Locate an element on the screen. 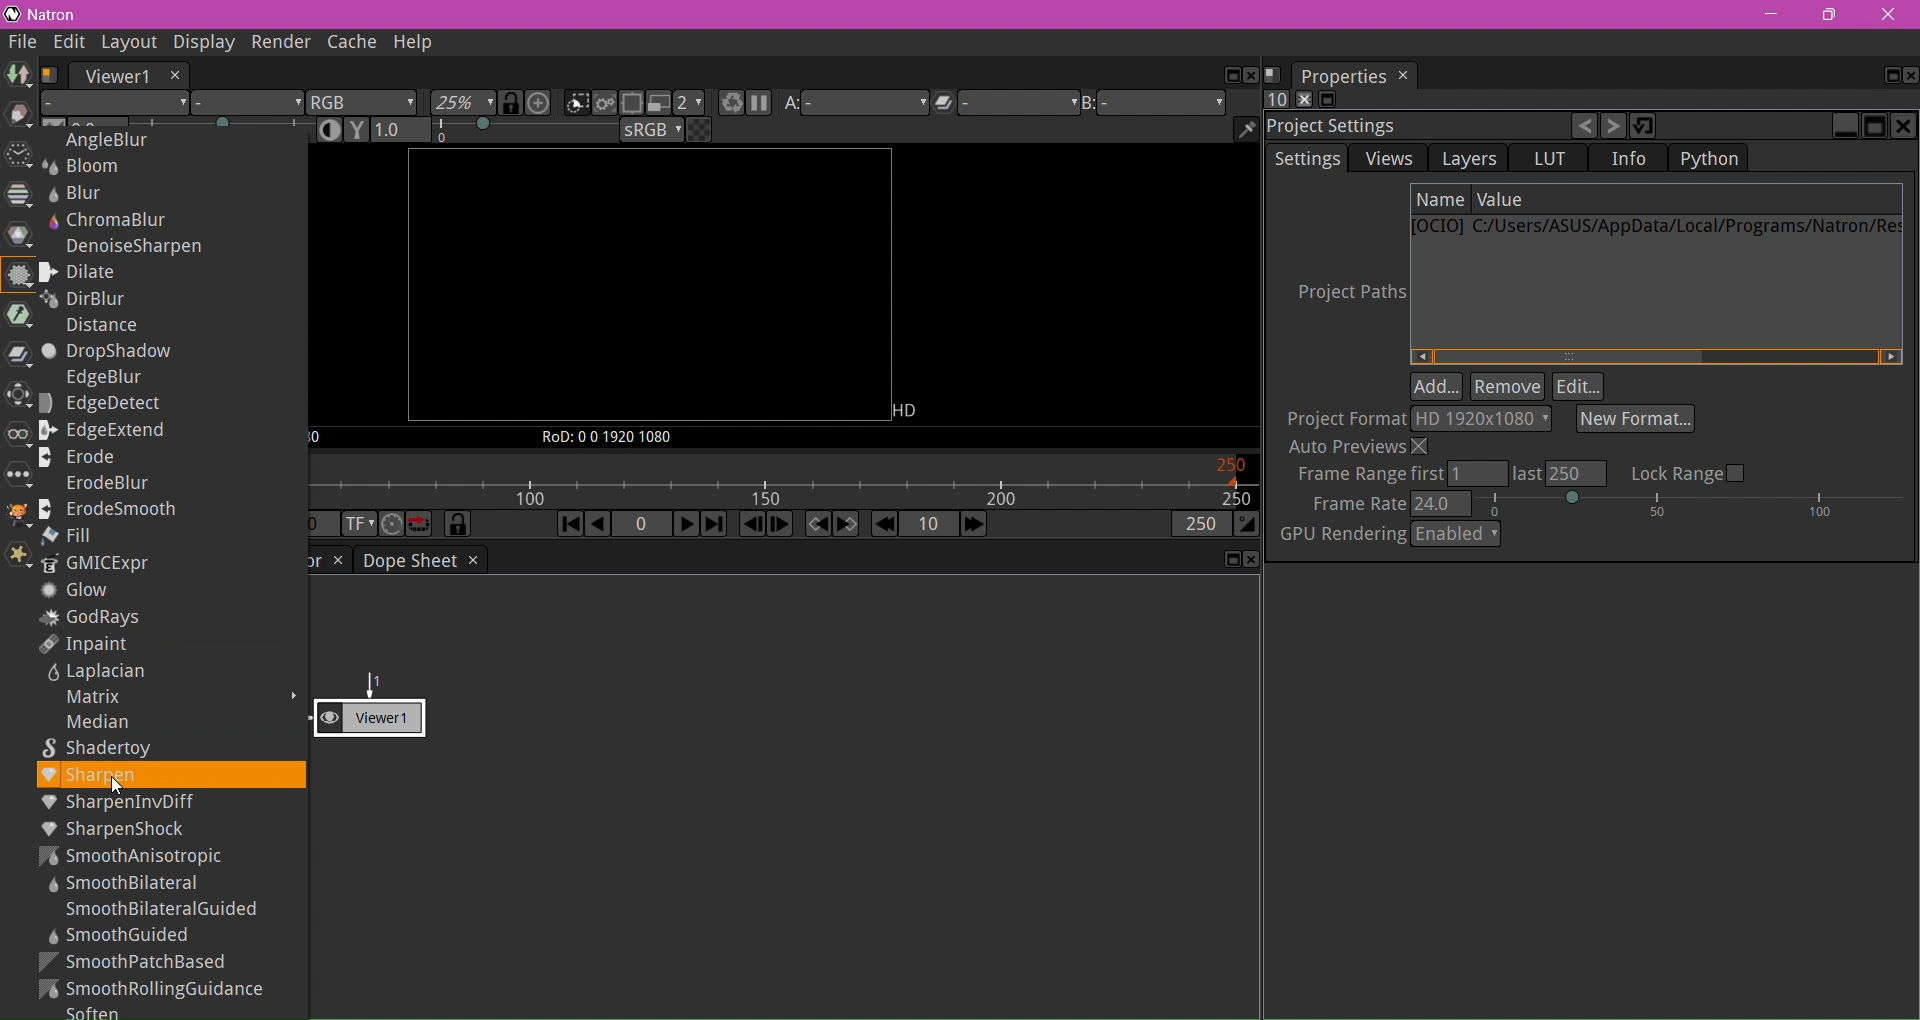 The width and height of the screenshot is (1920, 1020). Minimize/Maximize all panels is located at coordinates (1326, 101).